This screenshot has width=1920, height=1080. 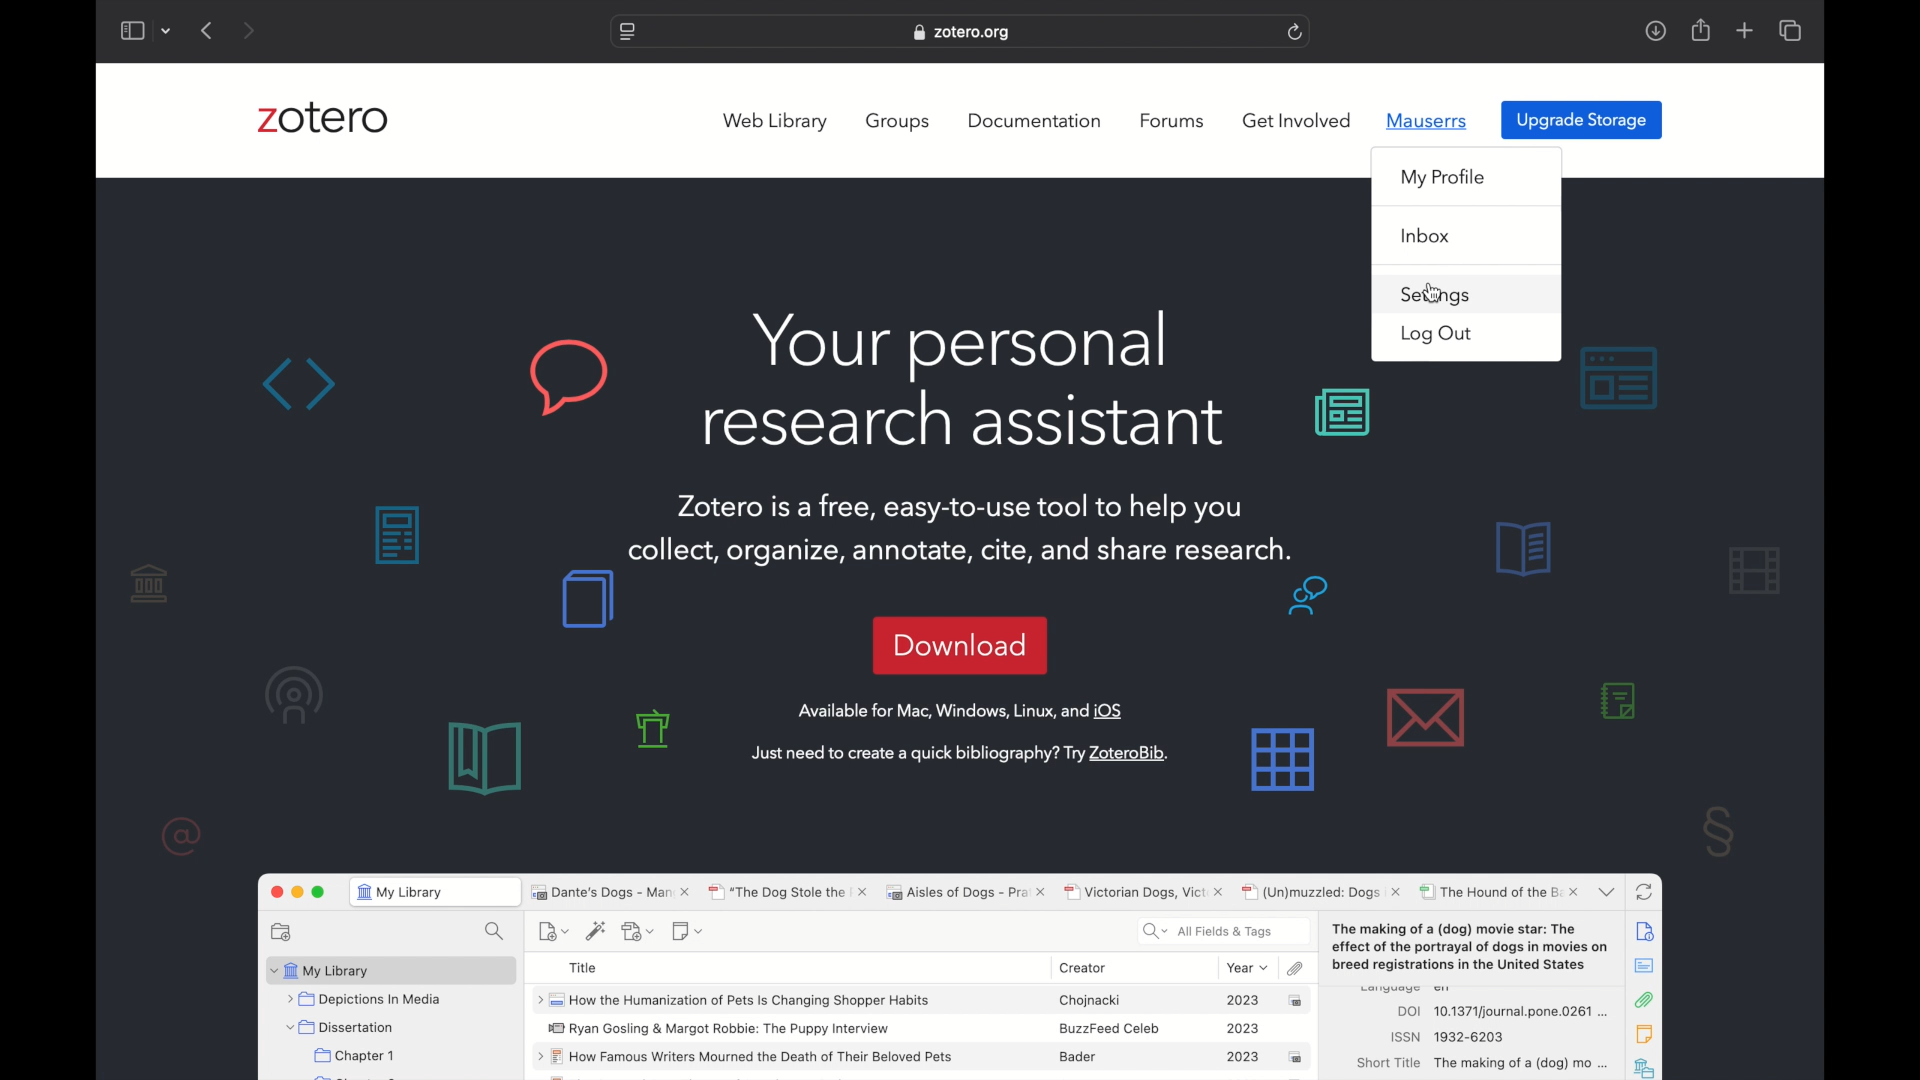 I want to click on show tab overview, so click(x=1792, y=30).